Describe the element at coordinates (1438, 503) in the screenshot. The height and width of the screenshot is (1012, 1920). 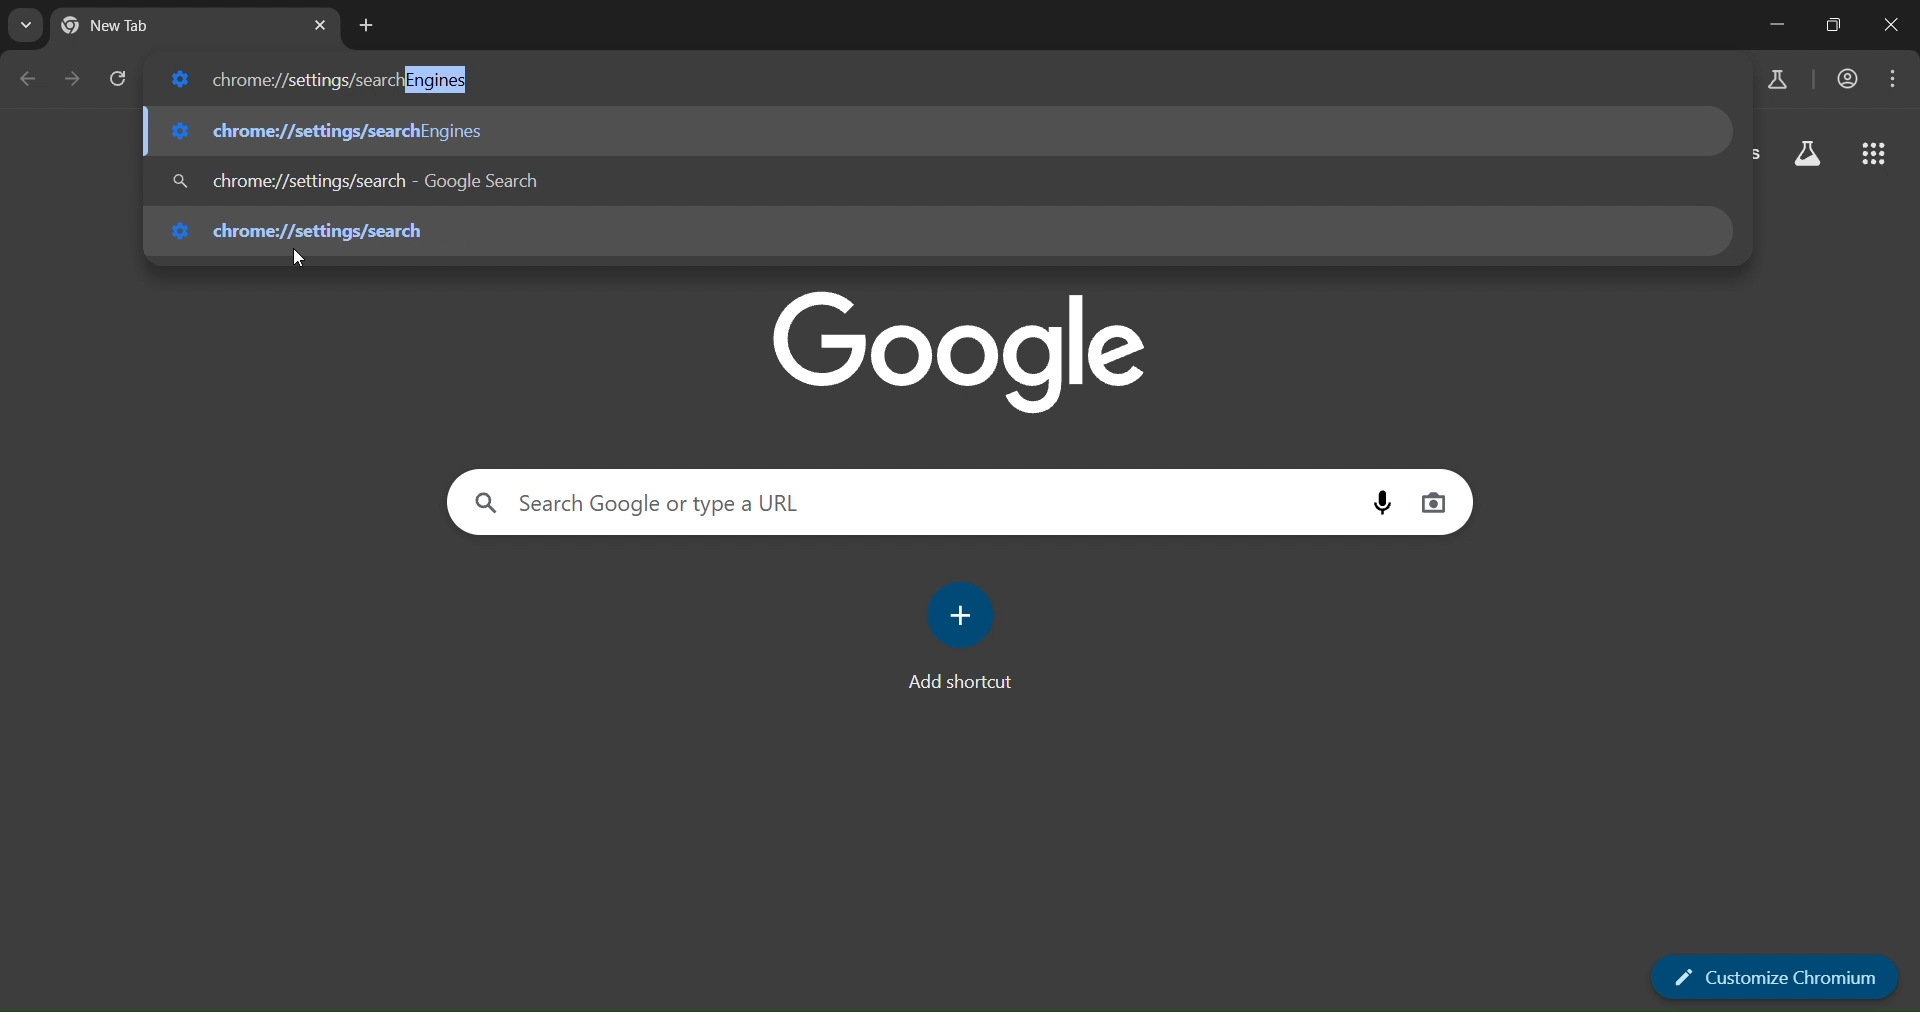
I see `image search` at that location.